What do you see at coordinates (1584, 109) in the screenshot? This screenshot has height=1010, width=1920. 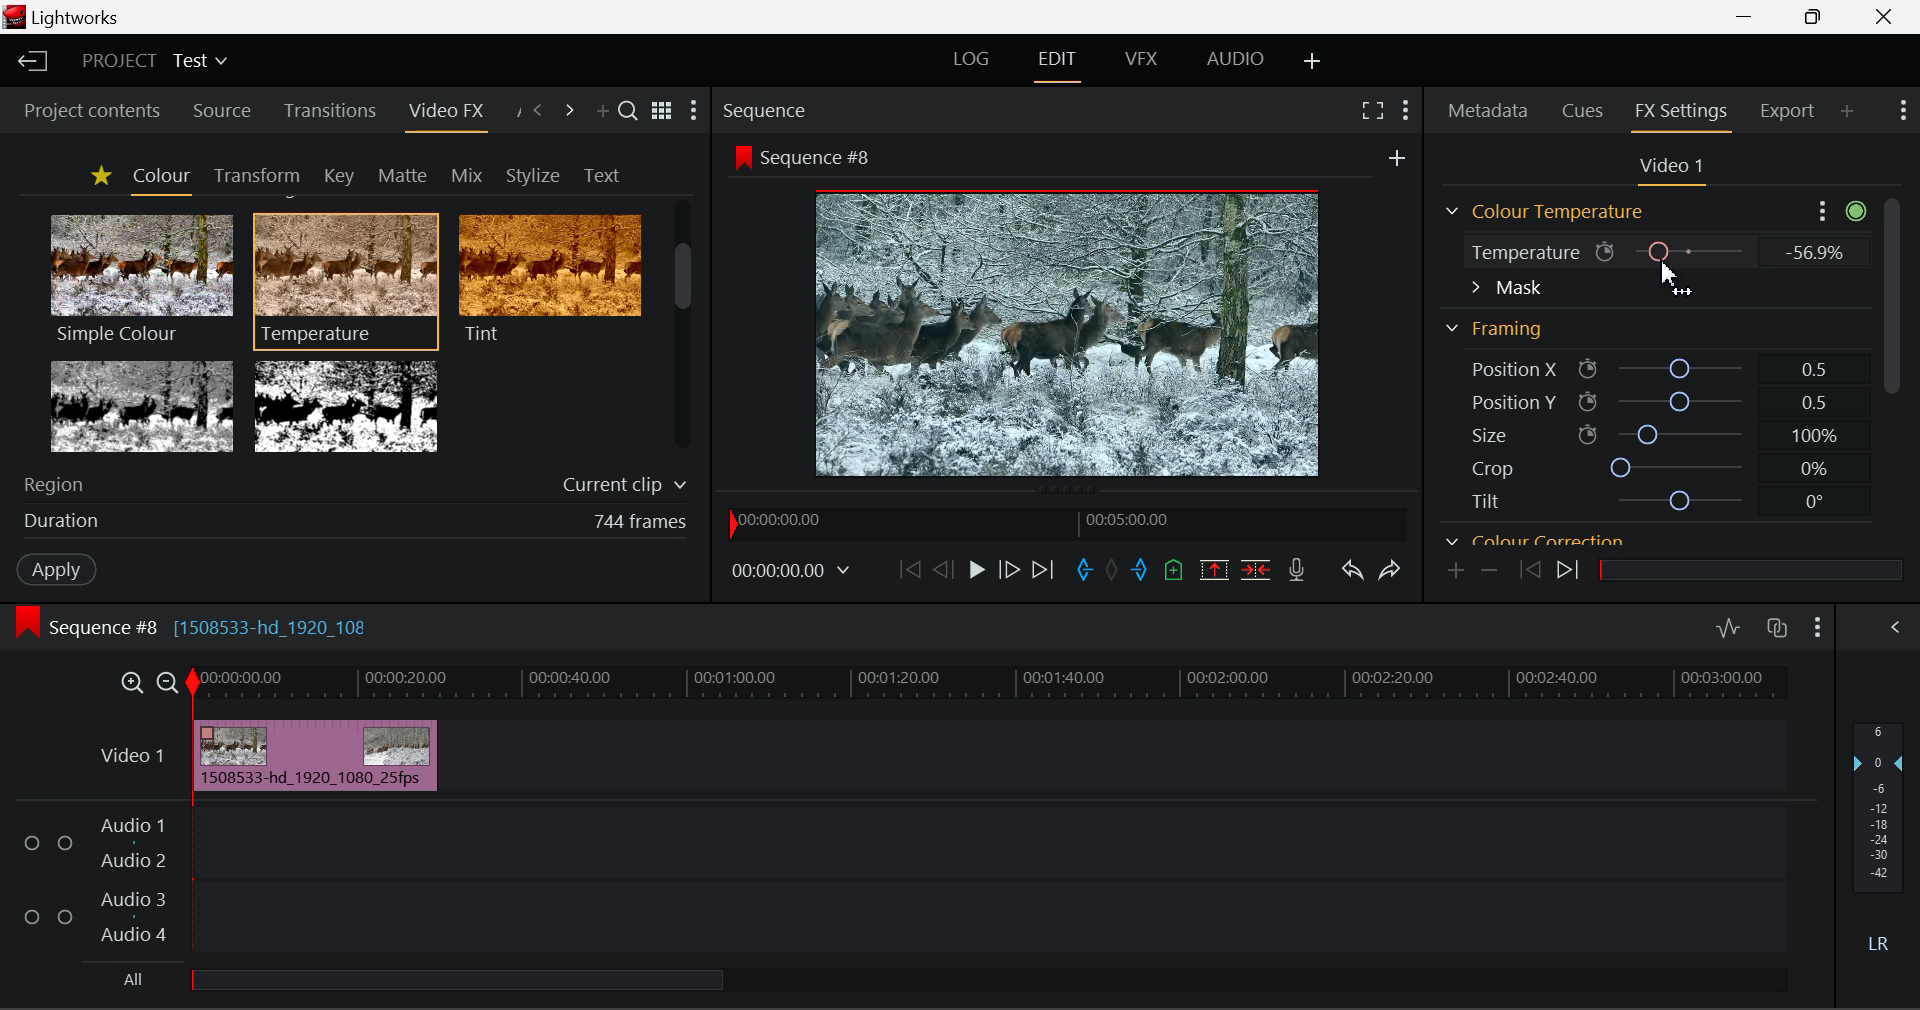 I see `Cues` at bounding box center [1584, 109].